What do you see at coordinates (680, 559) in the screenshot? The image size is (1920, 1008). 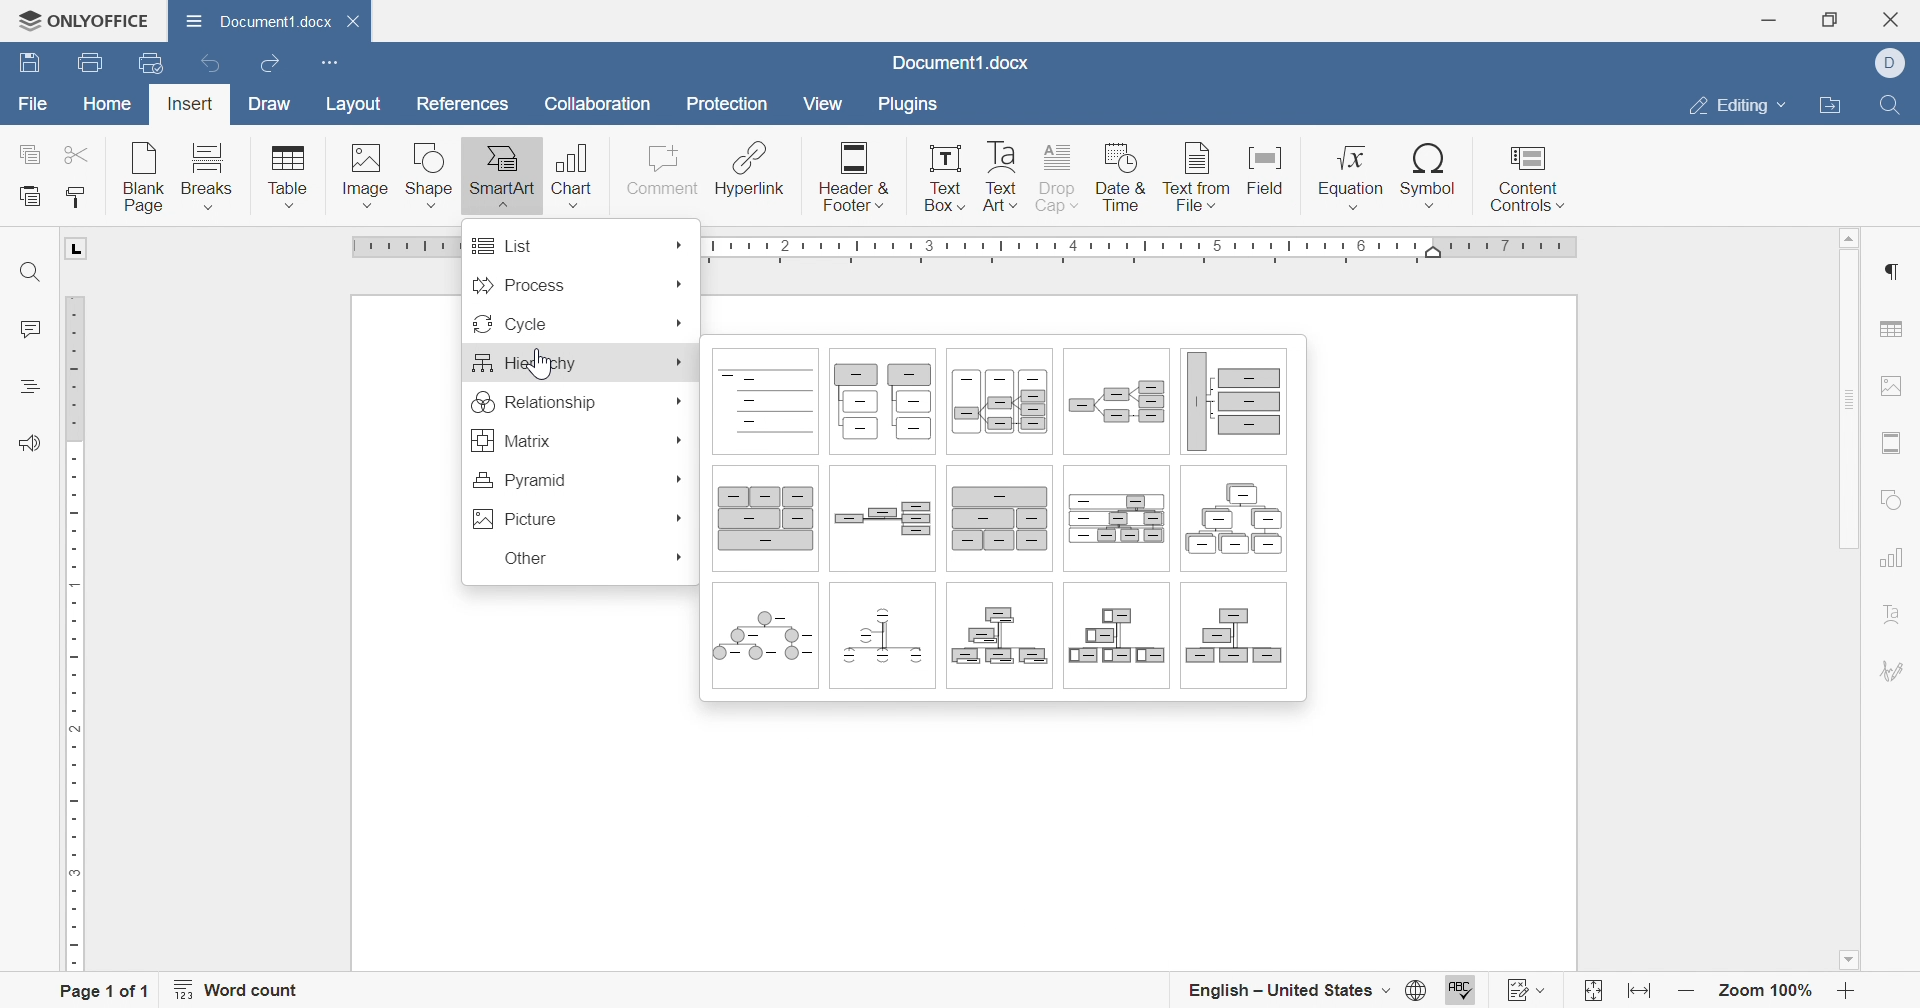 I see `More` at bounding box center [680, 559].